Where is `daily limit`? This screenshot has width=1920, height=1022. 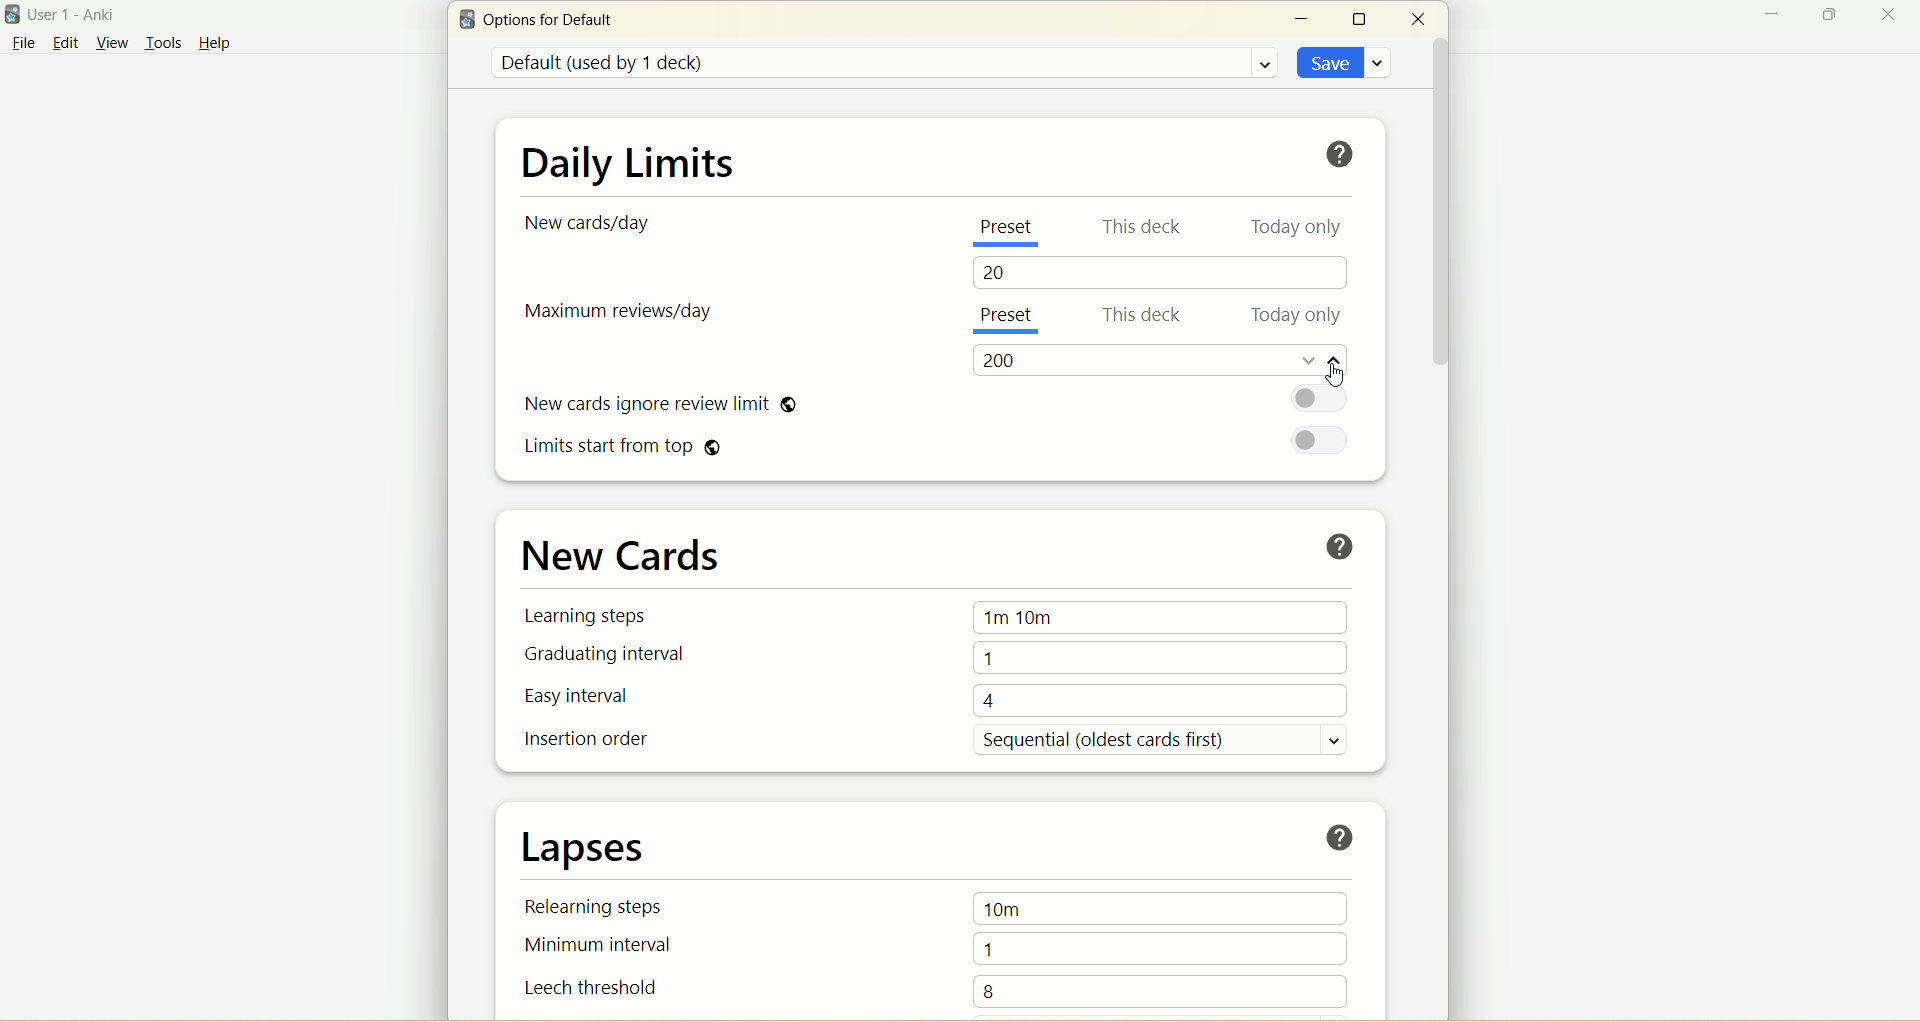 daily limit is located at coordinates (623, 162).